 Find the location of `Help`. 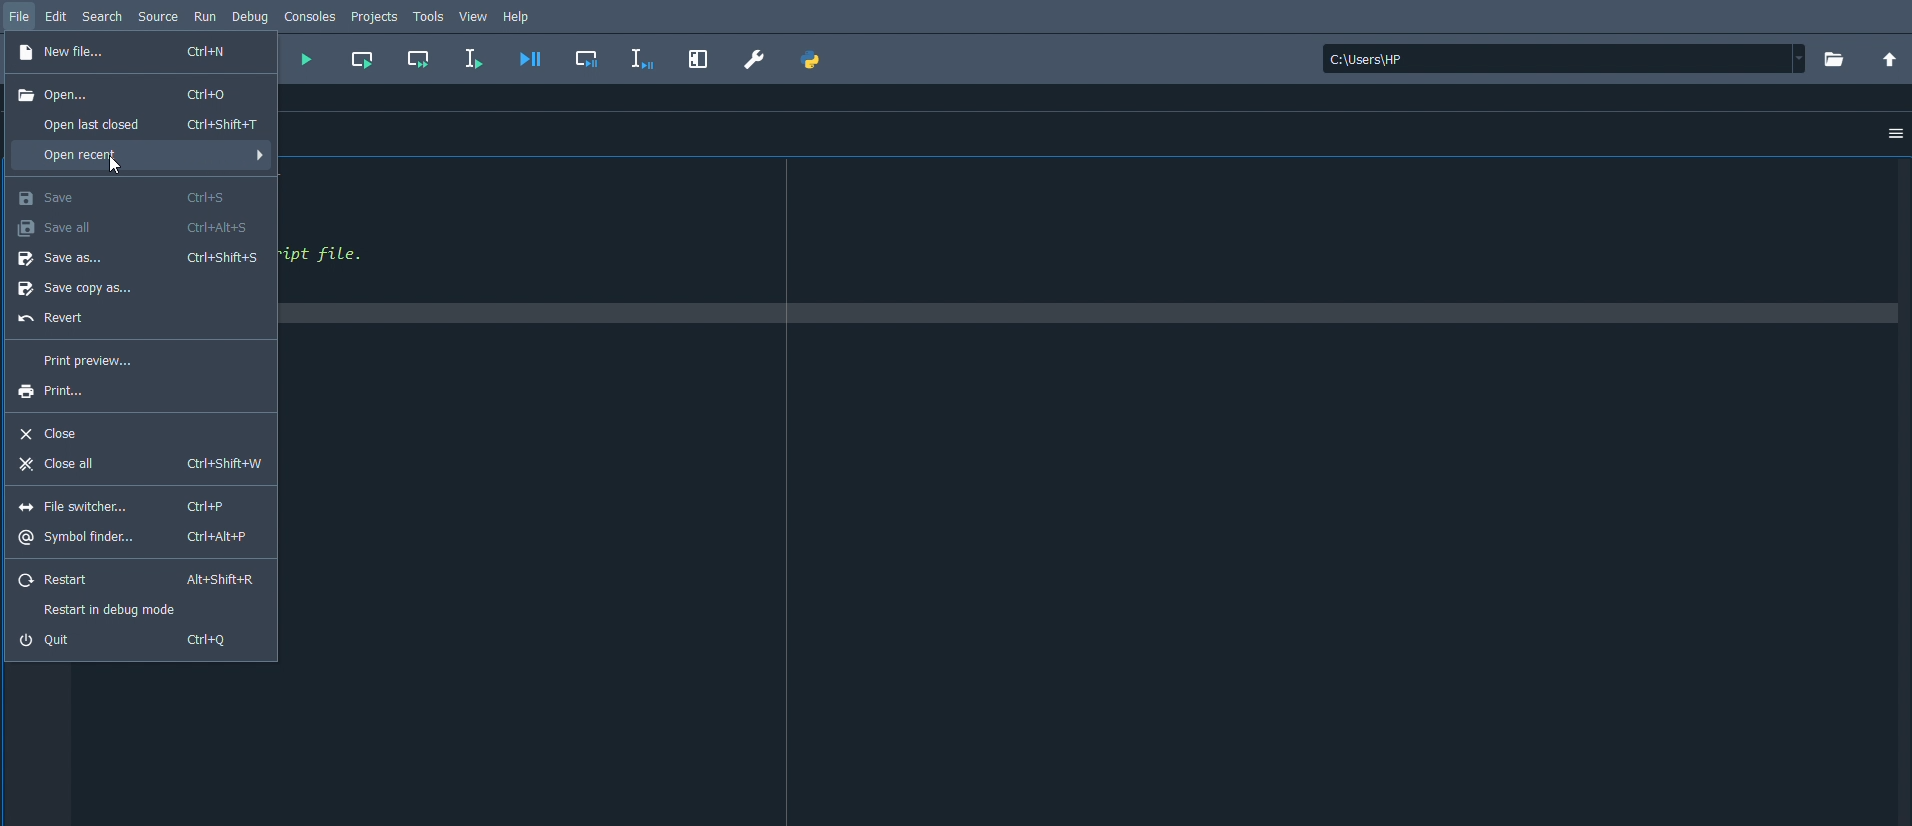

Help is located at coordinates (520, 17).